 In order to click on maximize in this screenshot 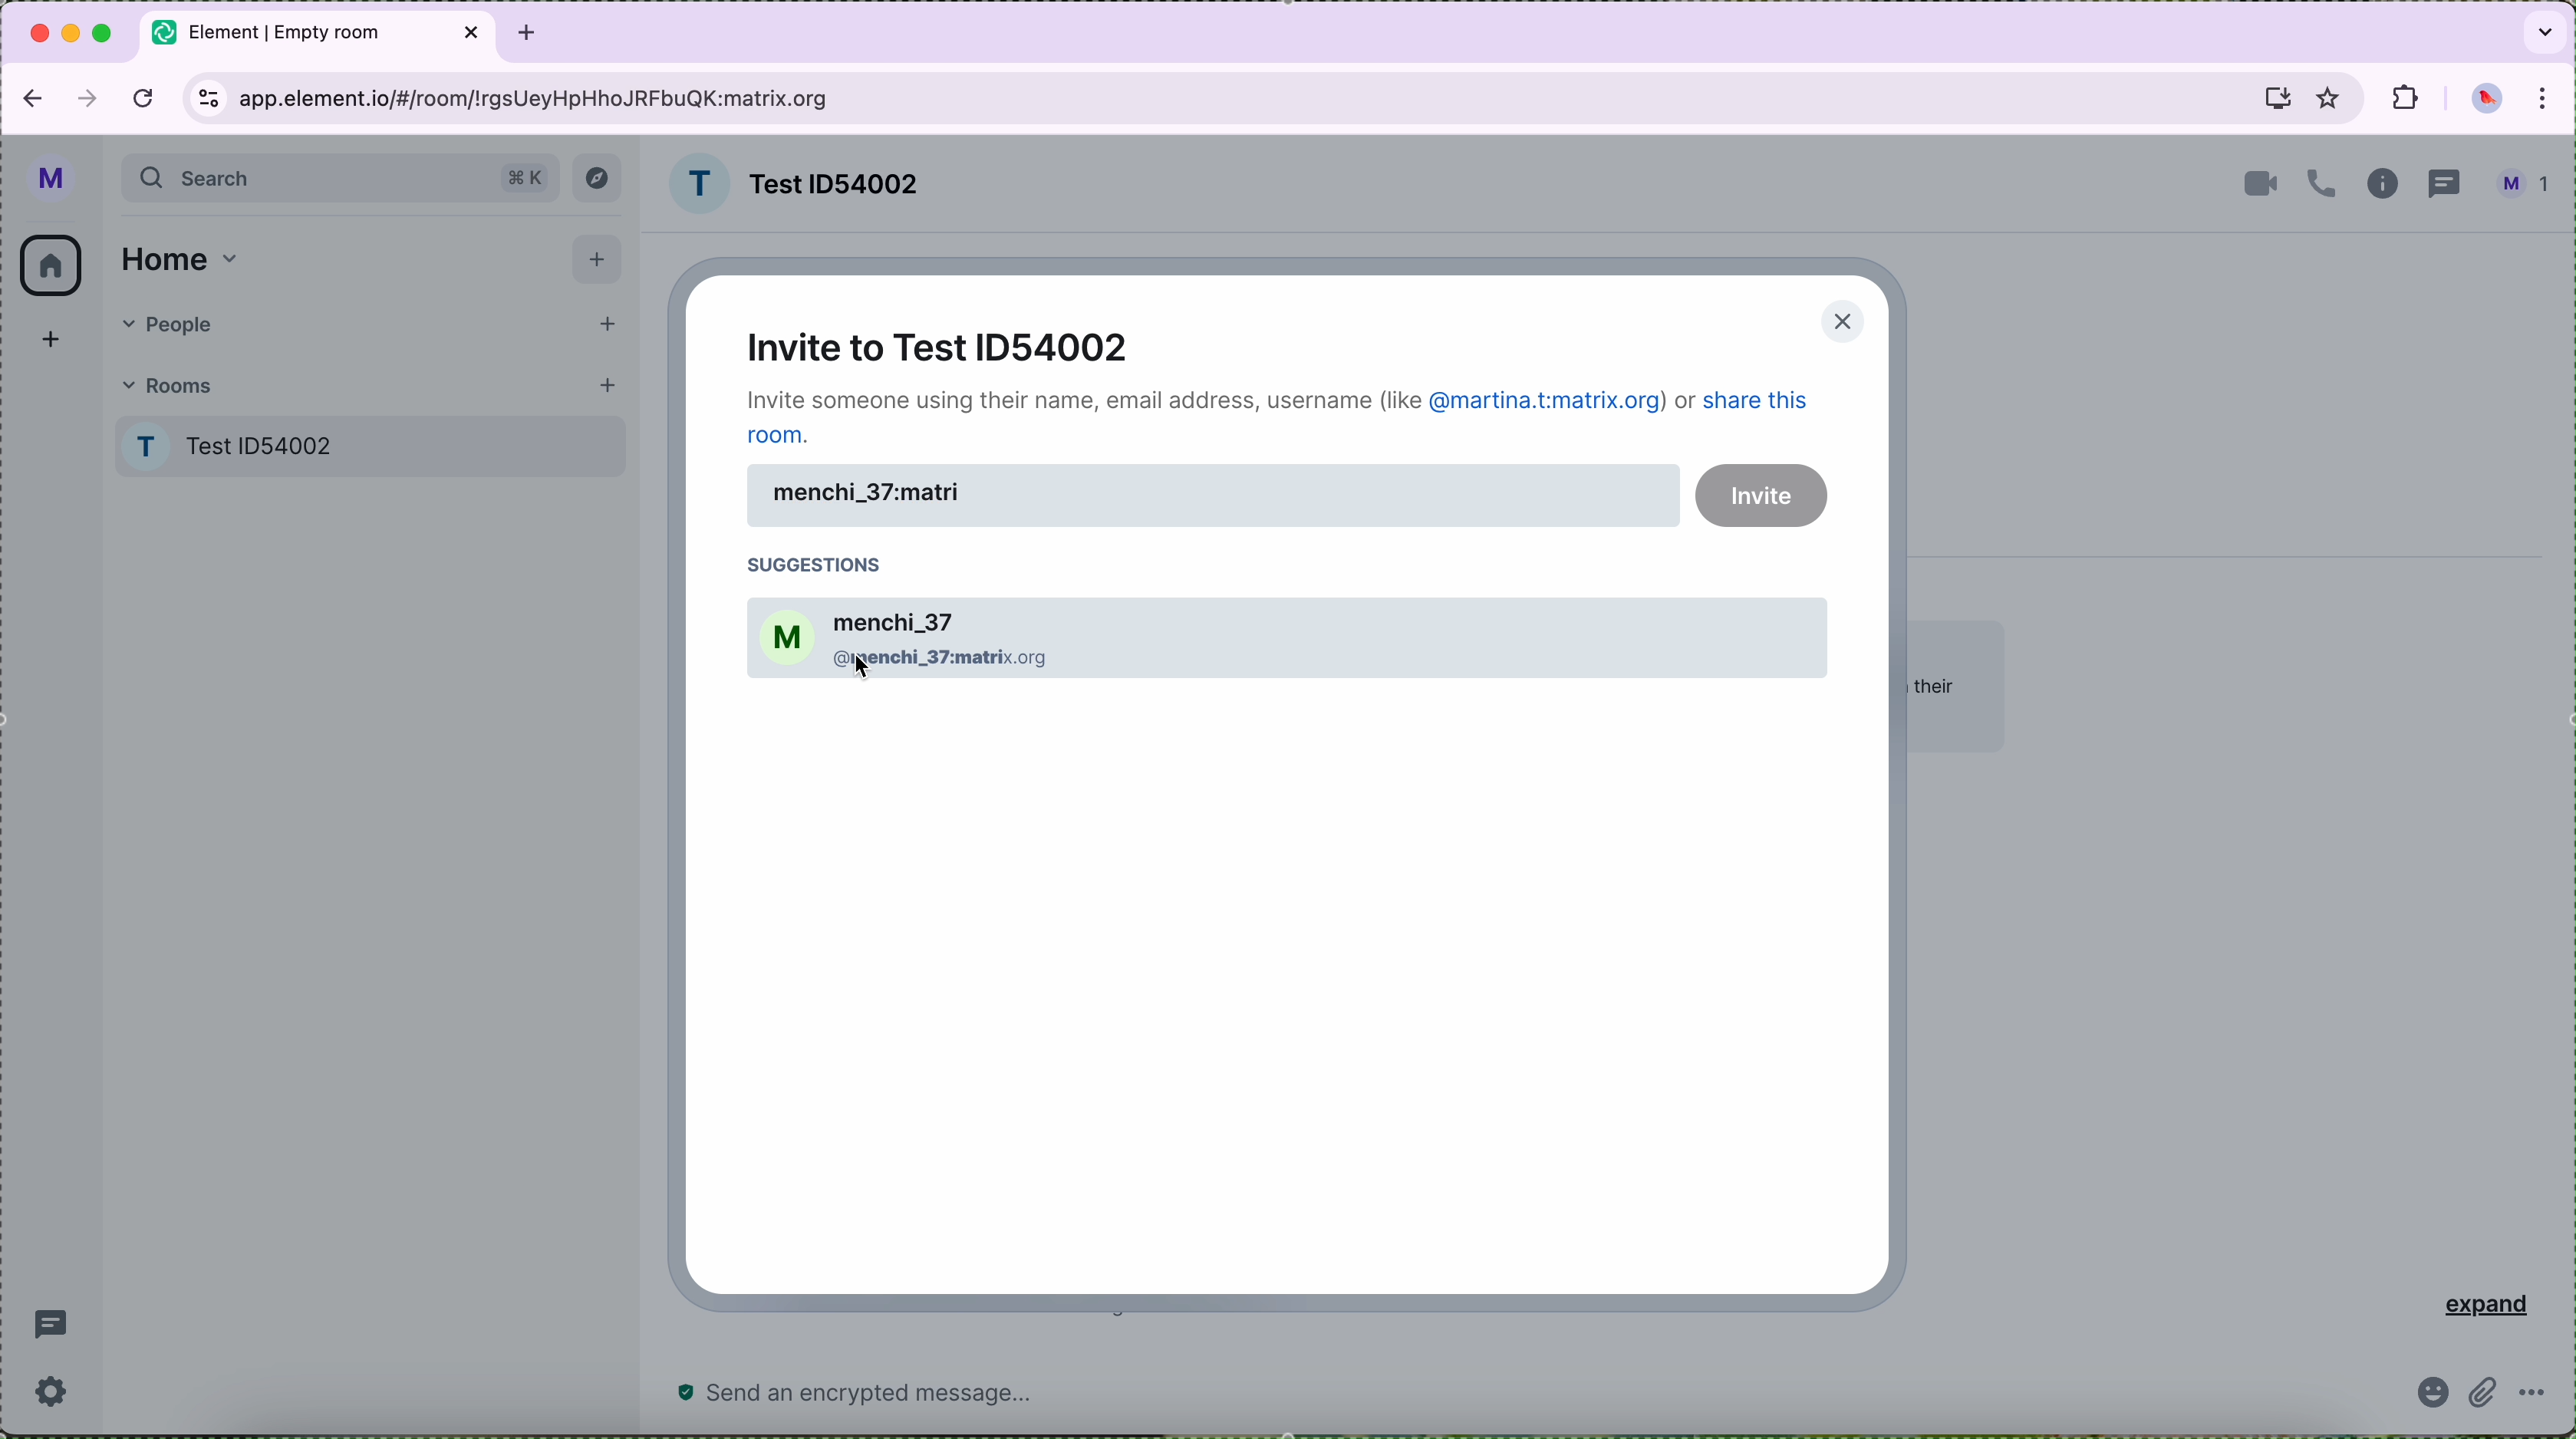, I will do `click(108, 35)`.